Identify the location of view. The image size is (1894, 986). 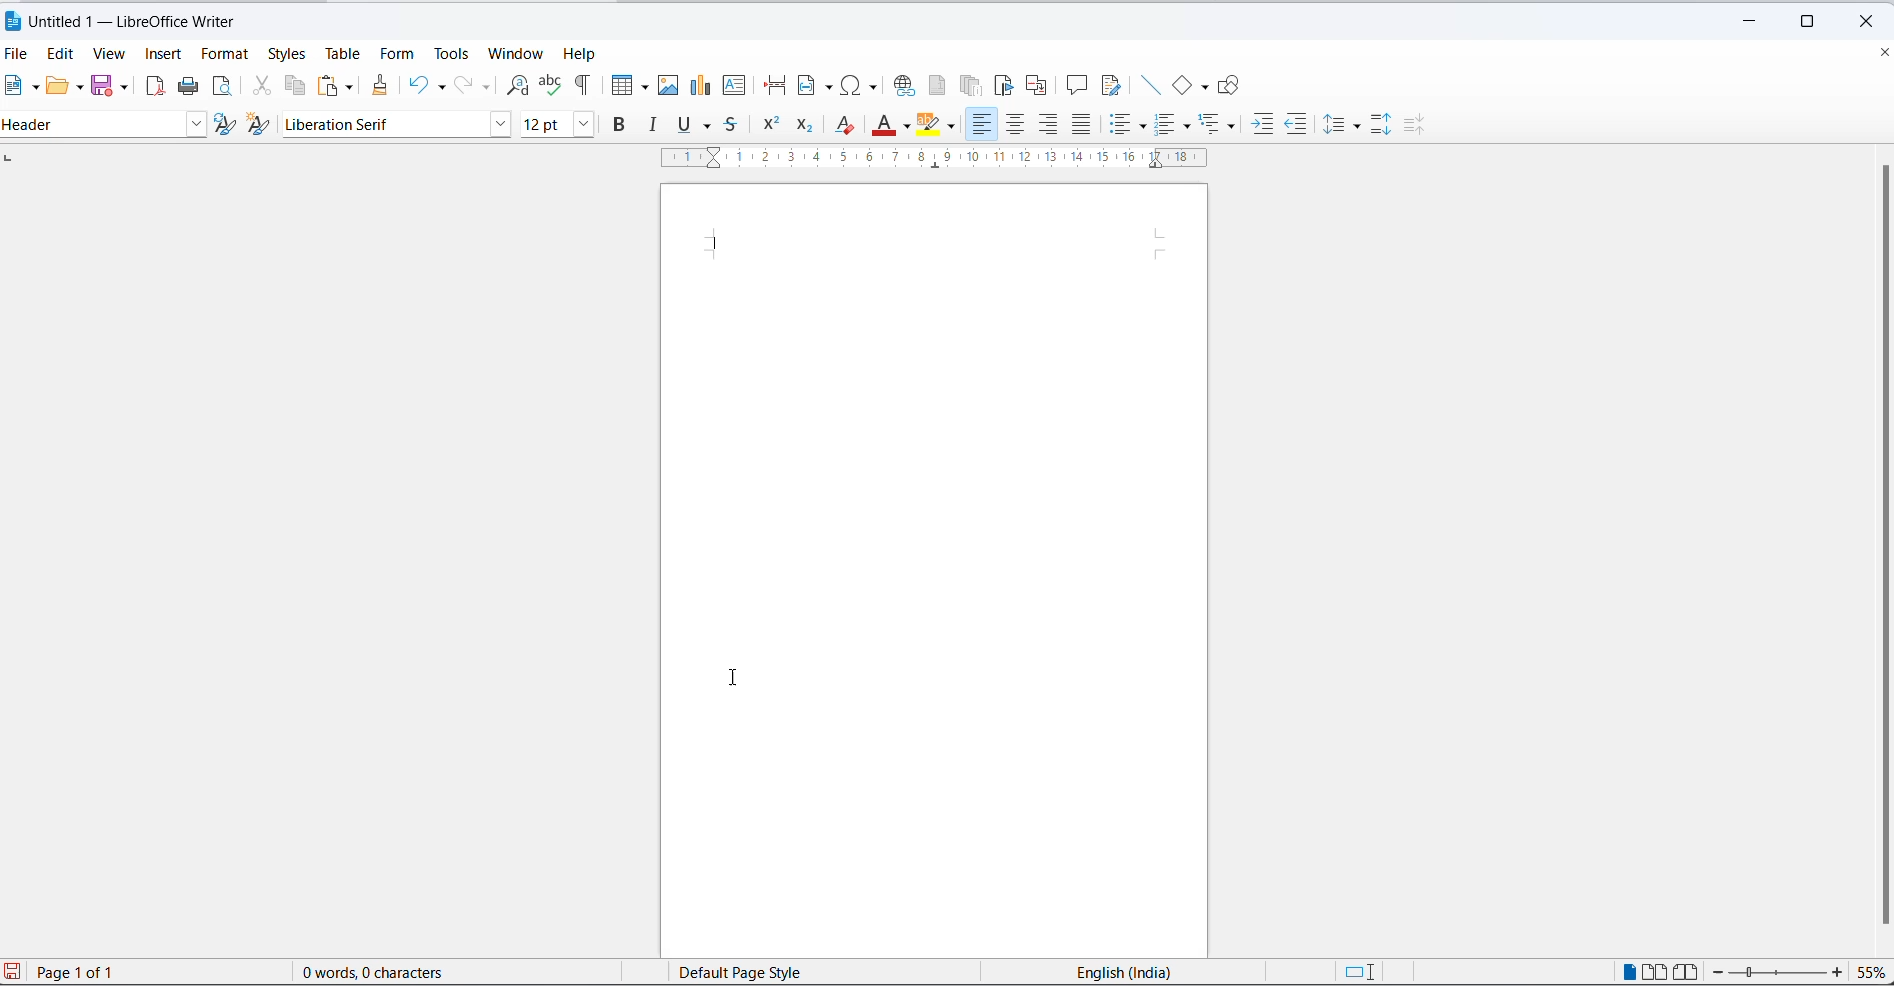
(111, 54).